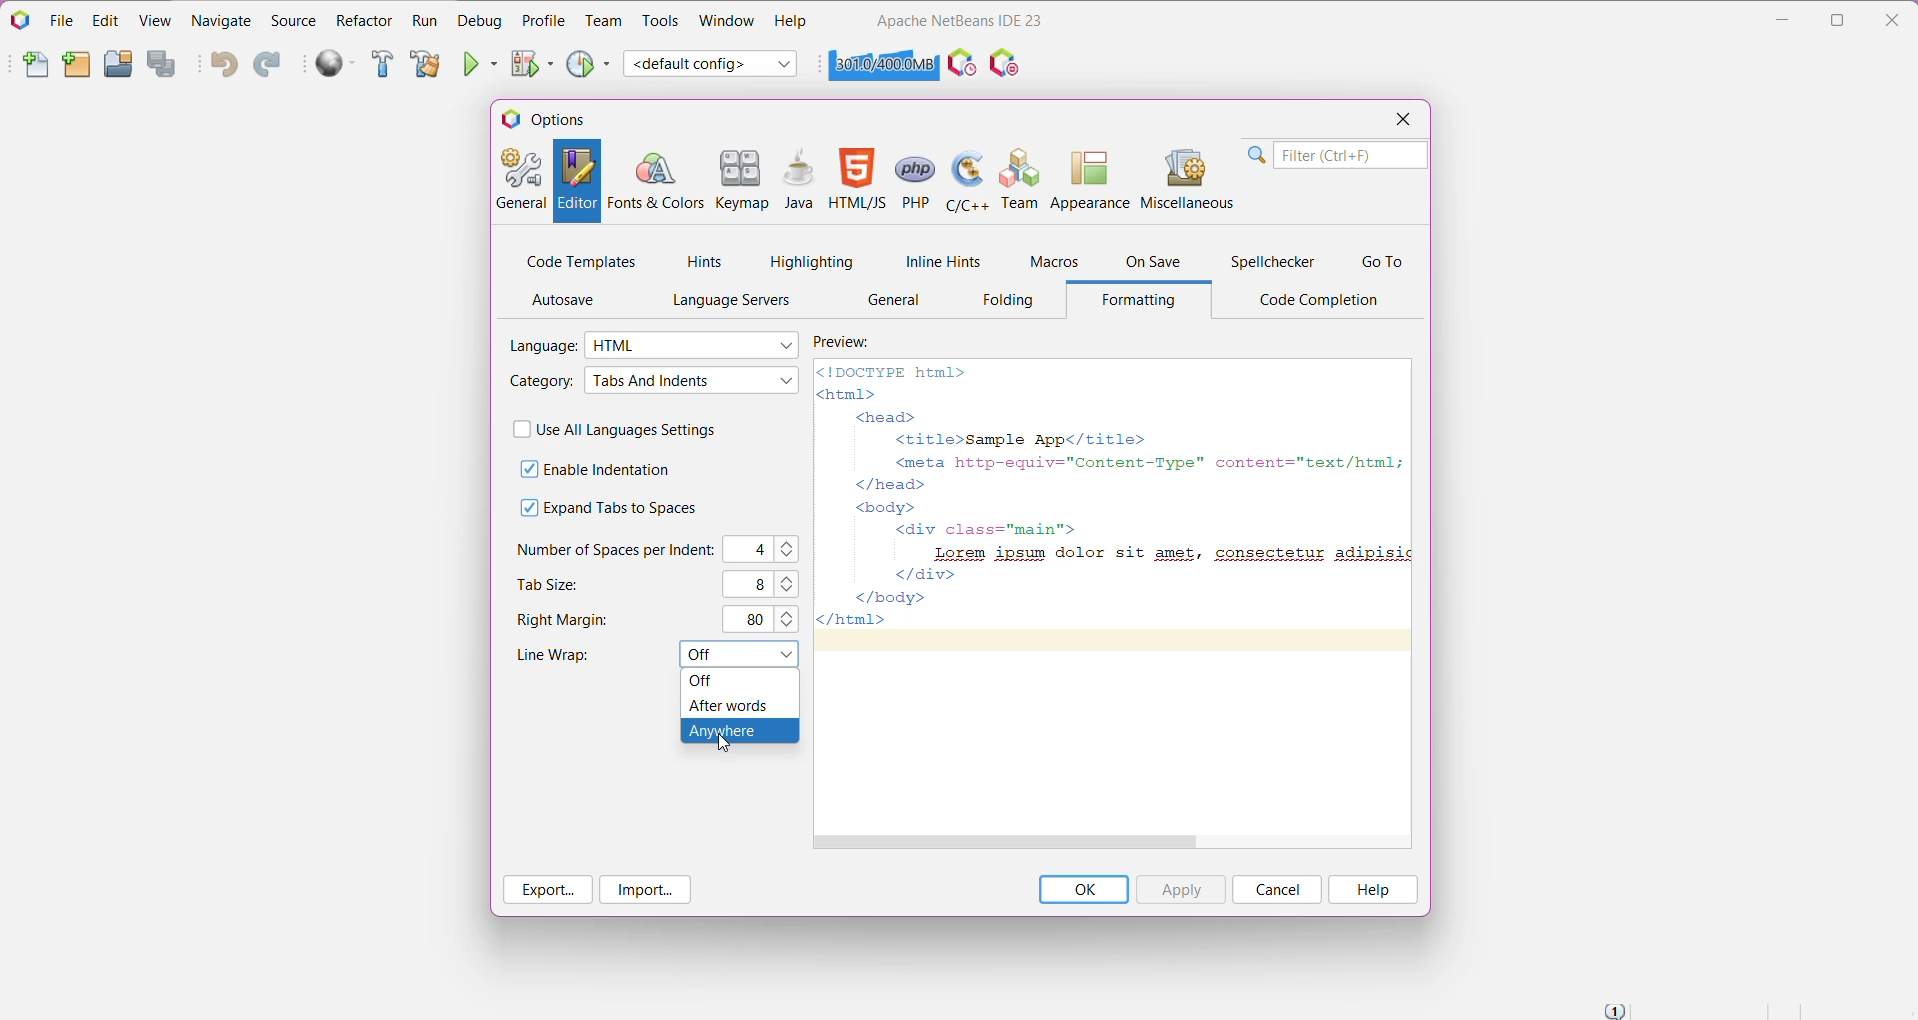  I want to click on Select required Category, so click(691, 381).